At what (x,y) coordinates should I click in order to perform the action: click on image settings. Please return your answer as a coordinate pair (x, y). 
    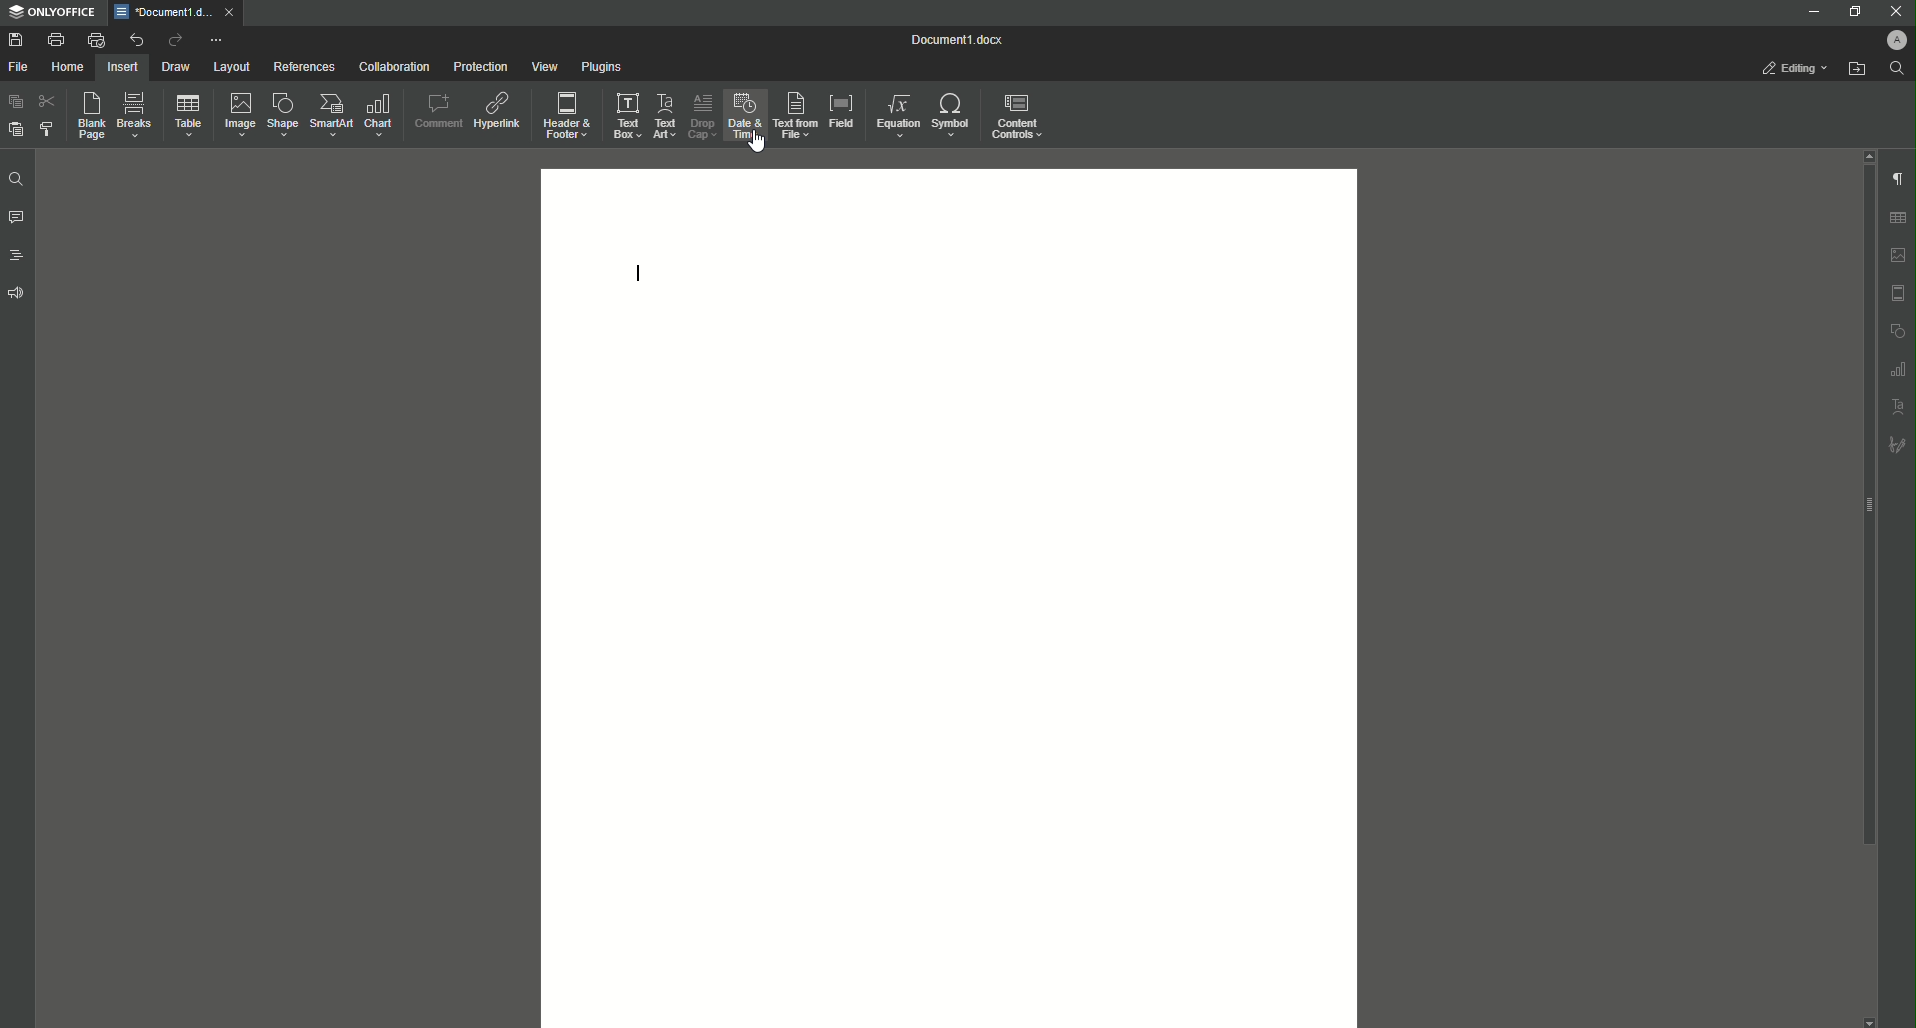
    Looking at the image, I should click on (1899, 255).